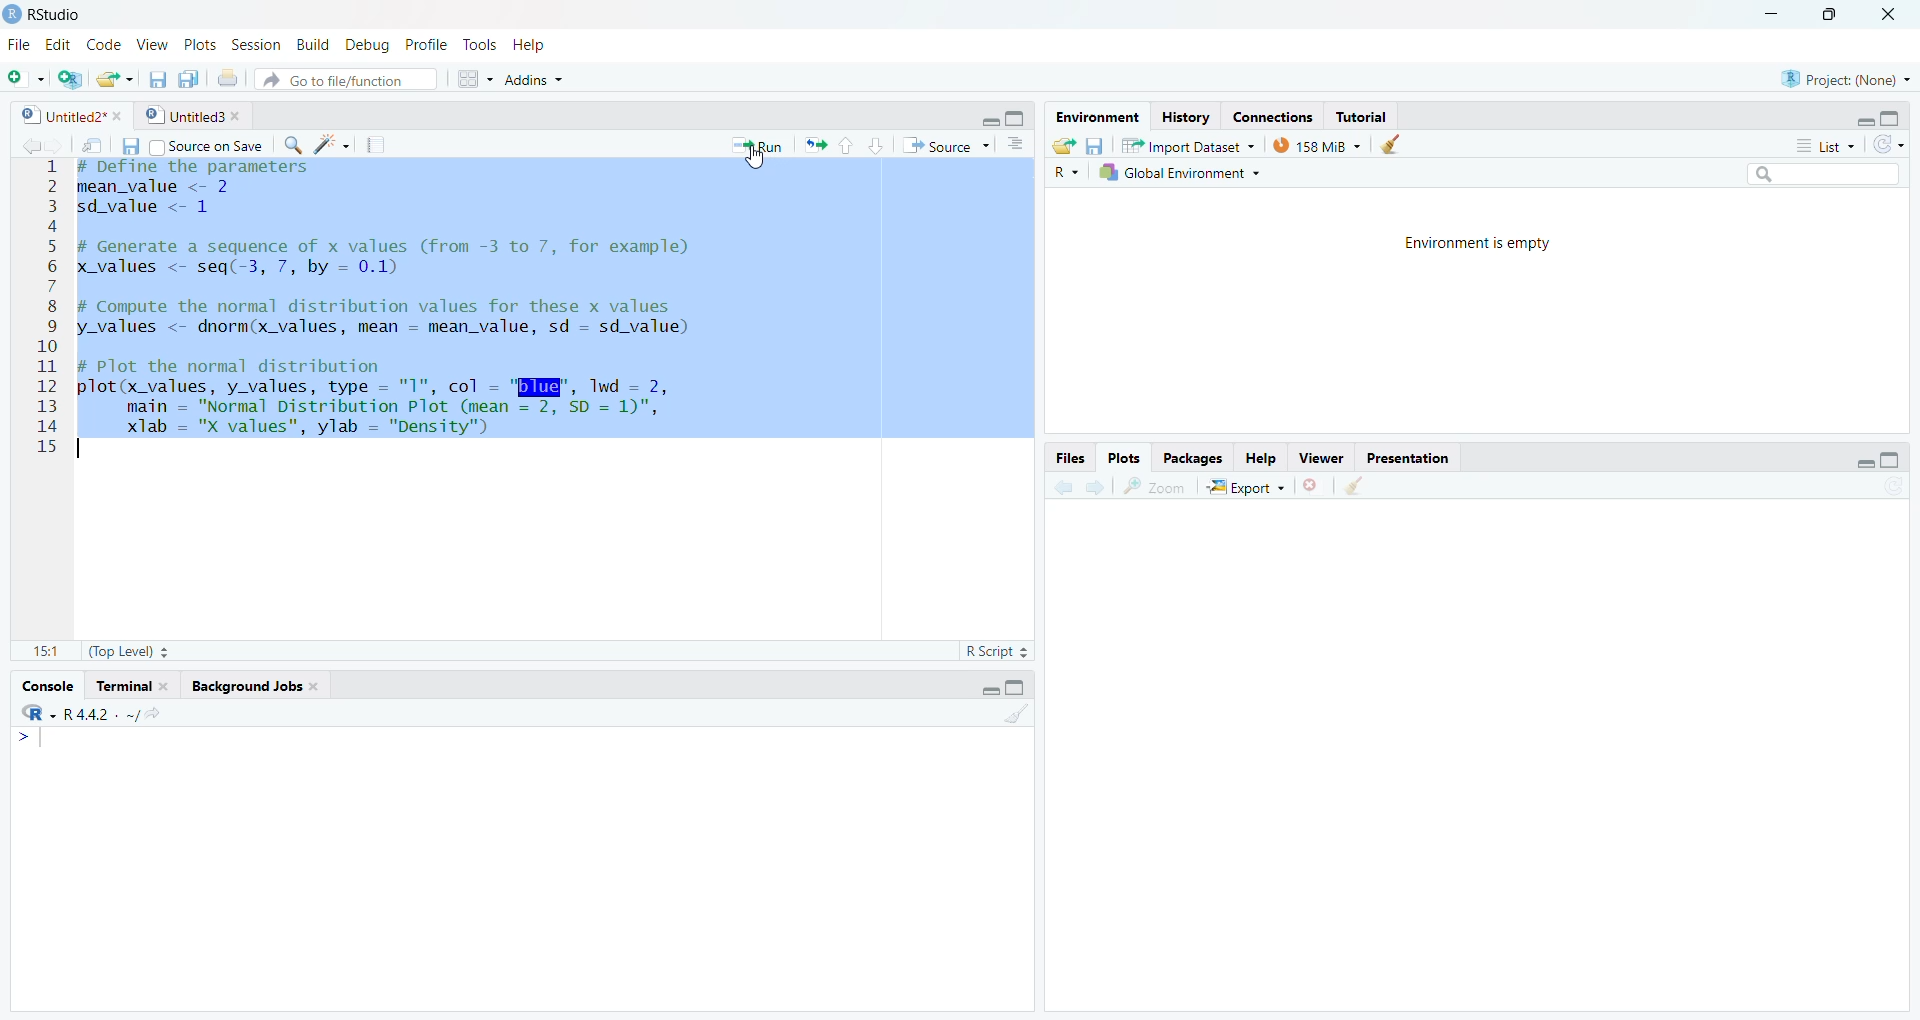 The width and height of the screenshot is (1920, 1020). I want to click on Global Environment, so click(1179, 171).